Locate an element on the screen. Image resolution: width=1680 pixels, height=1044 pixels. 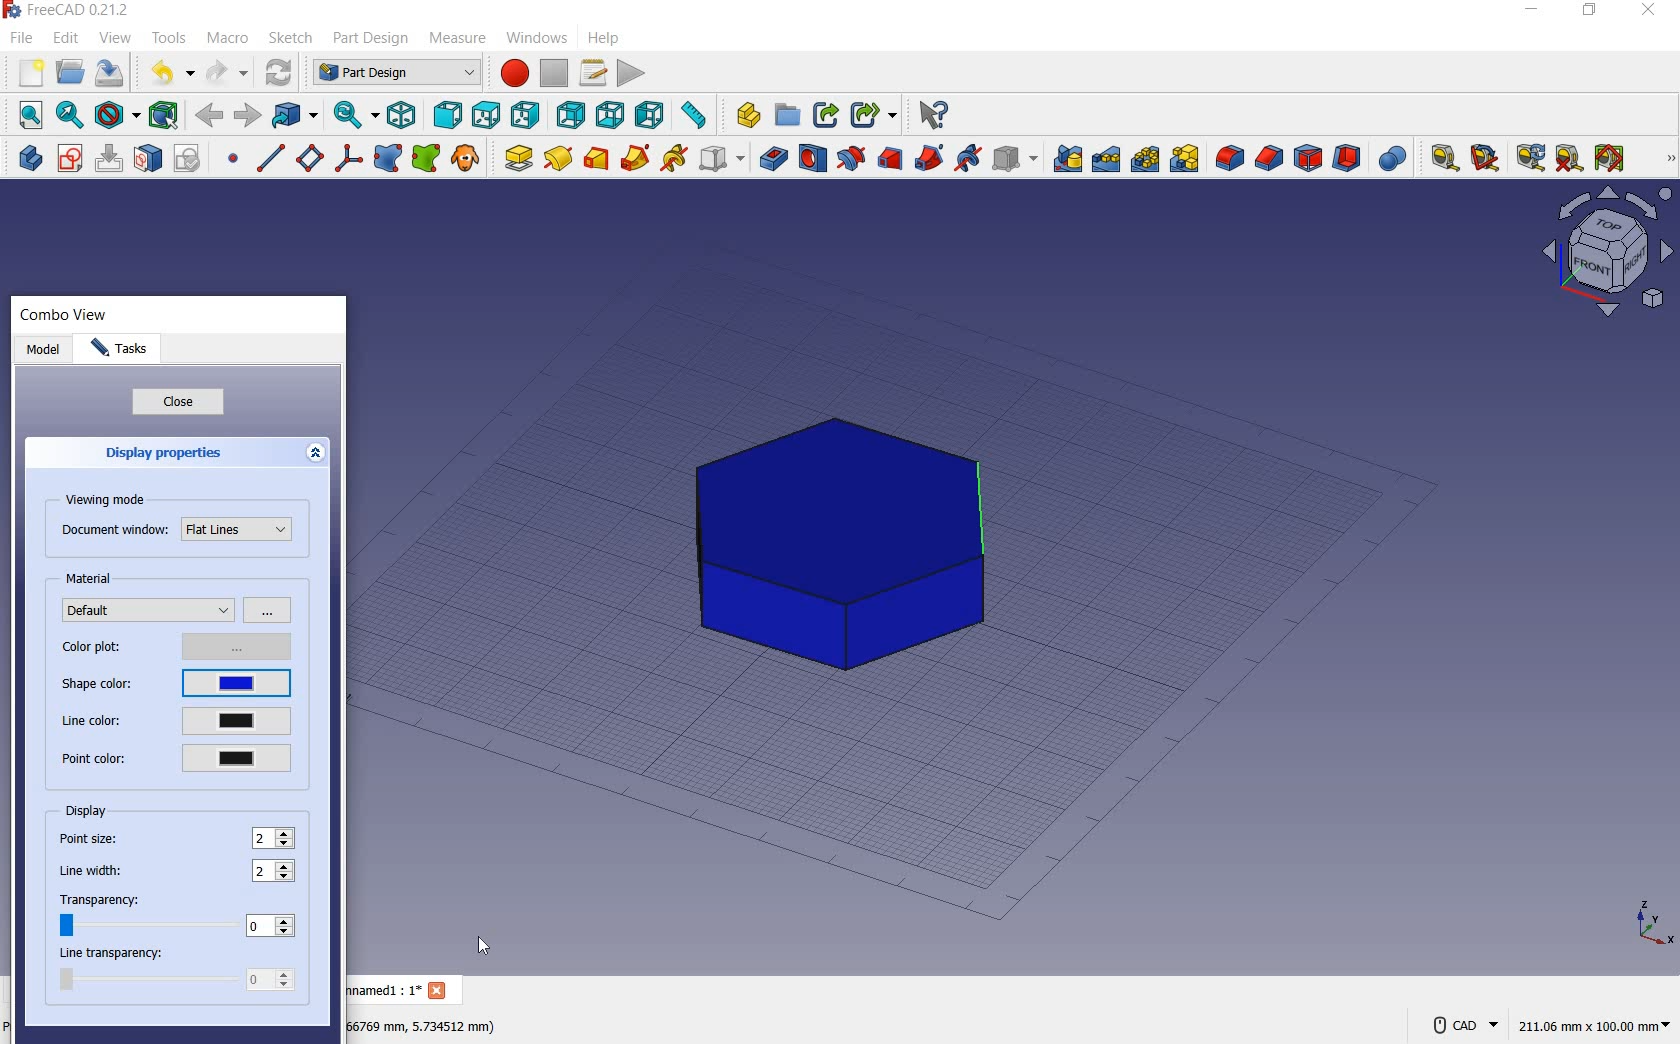
create group is located at coordinates (788, 116).